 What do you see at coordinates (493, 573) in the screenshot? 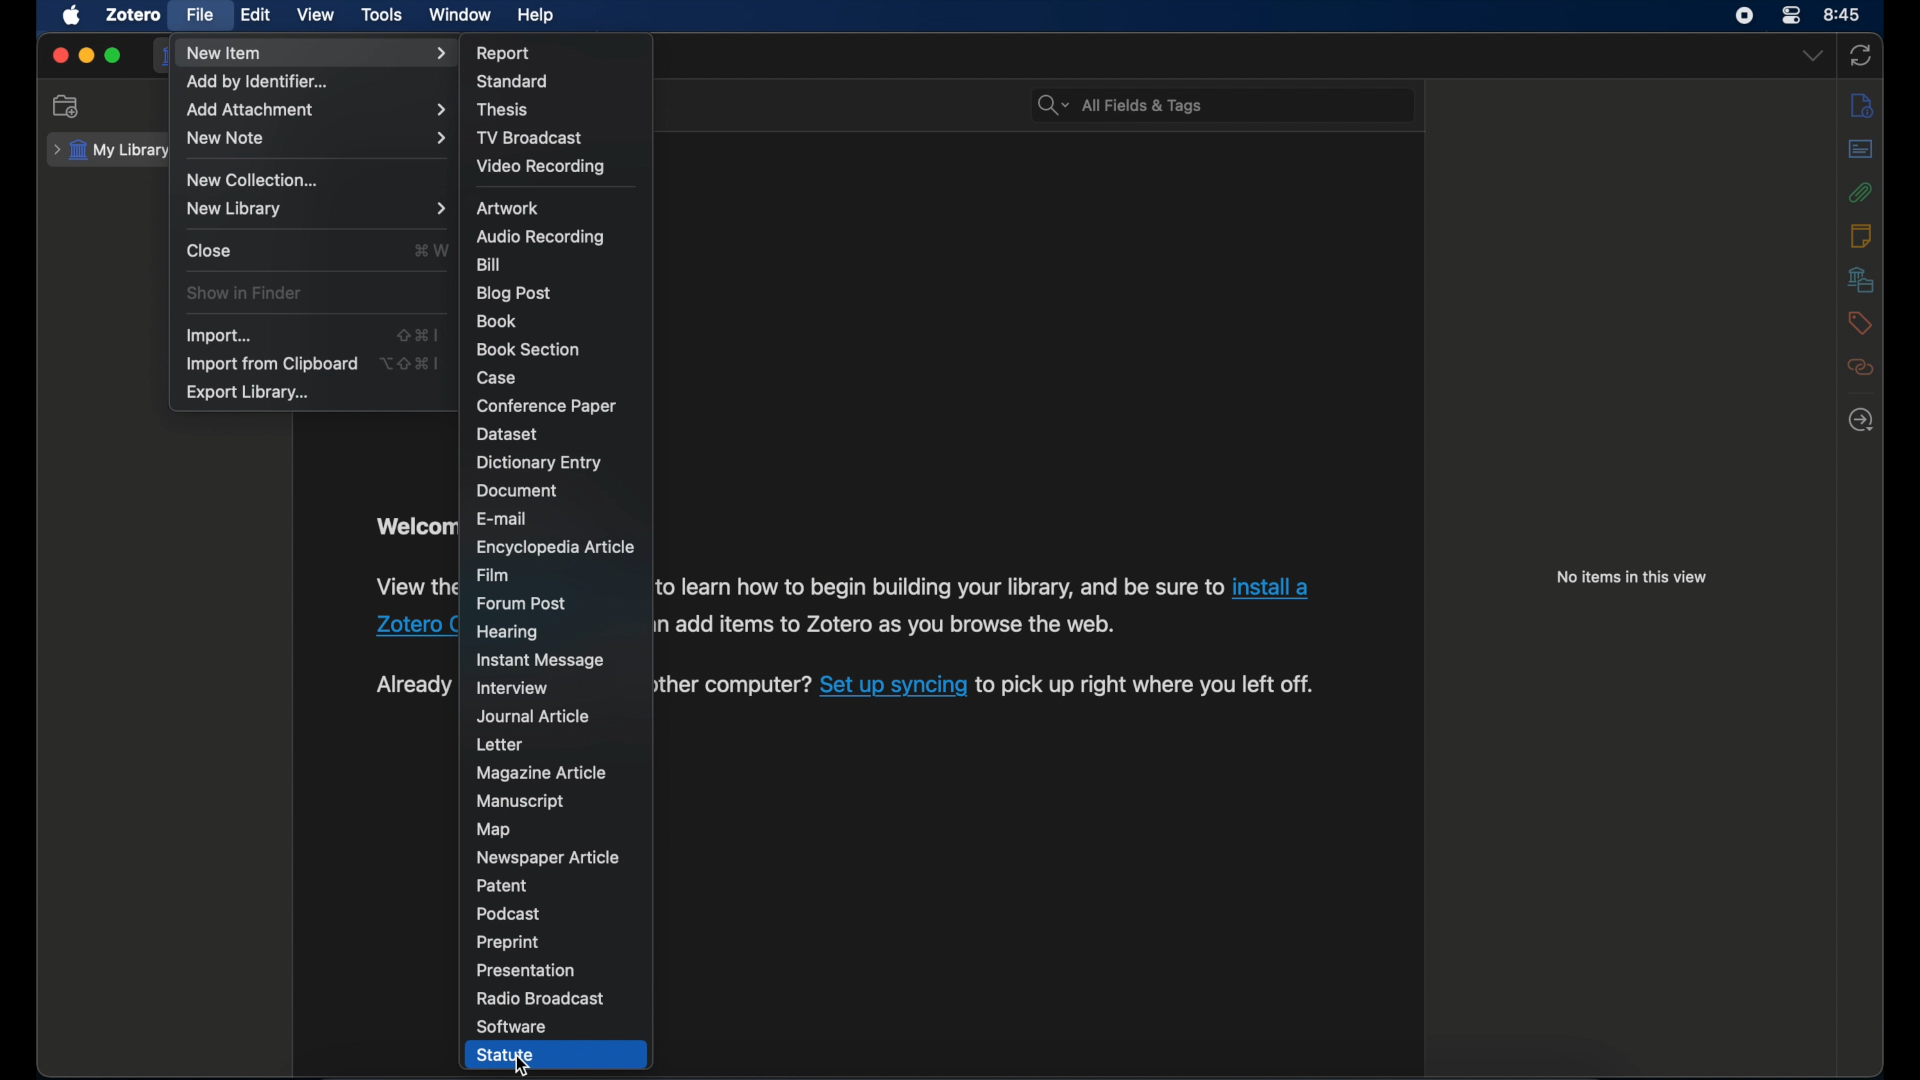
I see `film` at bounding box center [493, 573].